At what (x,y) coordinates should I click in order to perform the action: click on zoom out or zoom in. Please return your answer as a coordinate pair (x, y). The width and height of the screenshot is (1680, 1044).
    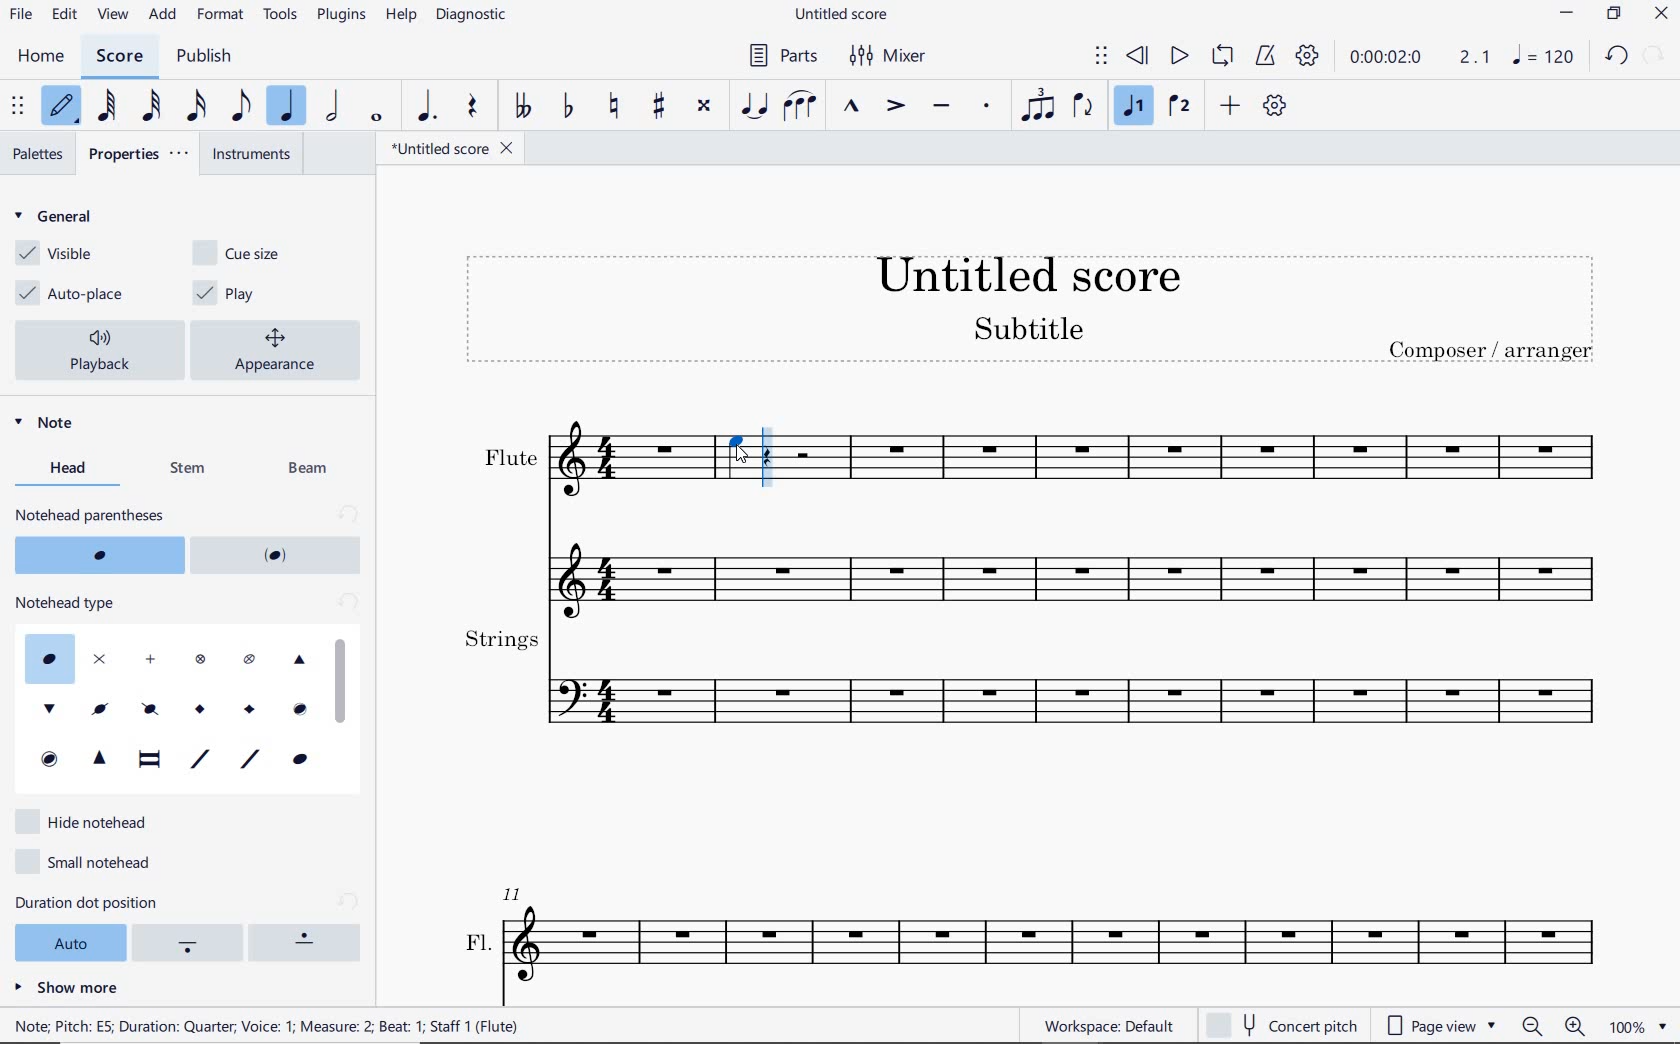
    Looking at the image, I should click on (1557, 1027).